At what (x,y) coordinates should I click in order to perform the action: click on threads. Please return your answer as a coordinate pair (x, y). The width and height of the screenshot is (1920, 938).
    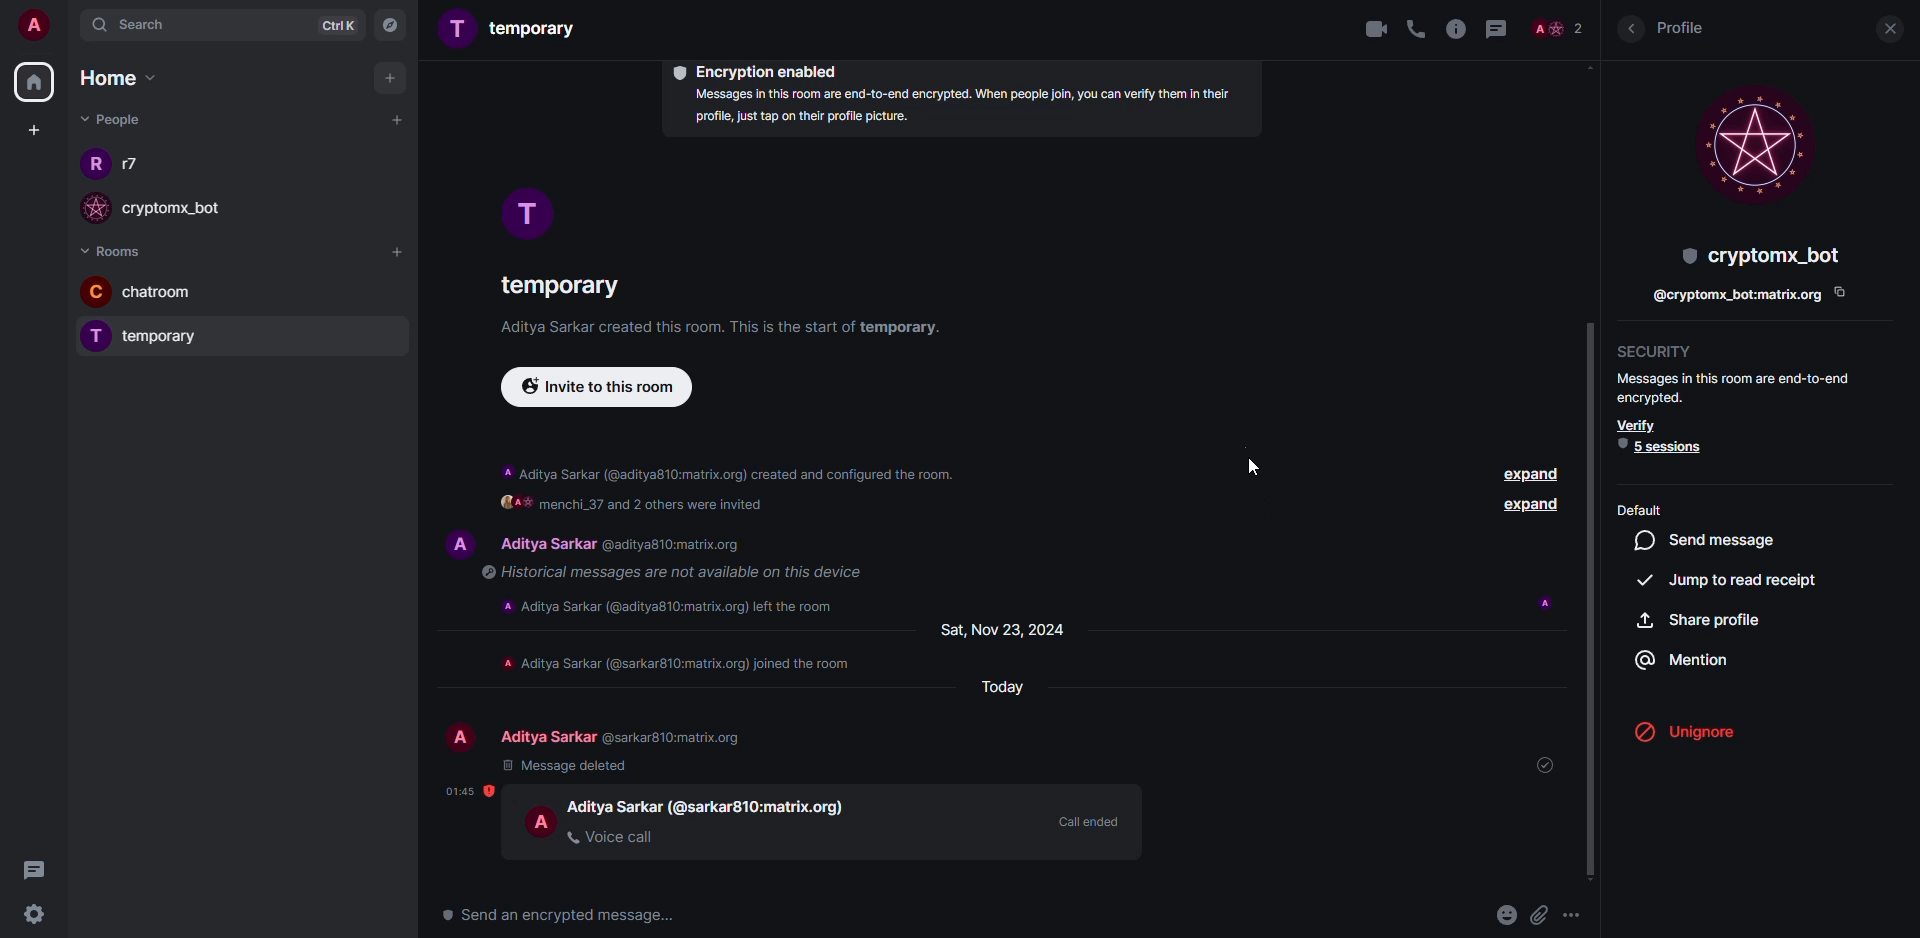
    Looking at the image, I should click on (1496, 30).